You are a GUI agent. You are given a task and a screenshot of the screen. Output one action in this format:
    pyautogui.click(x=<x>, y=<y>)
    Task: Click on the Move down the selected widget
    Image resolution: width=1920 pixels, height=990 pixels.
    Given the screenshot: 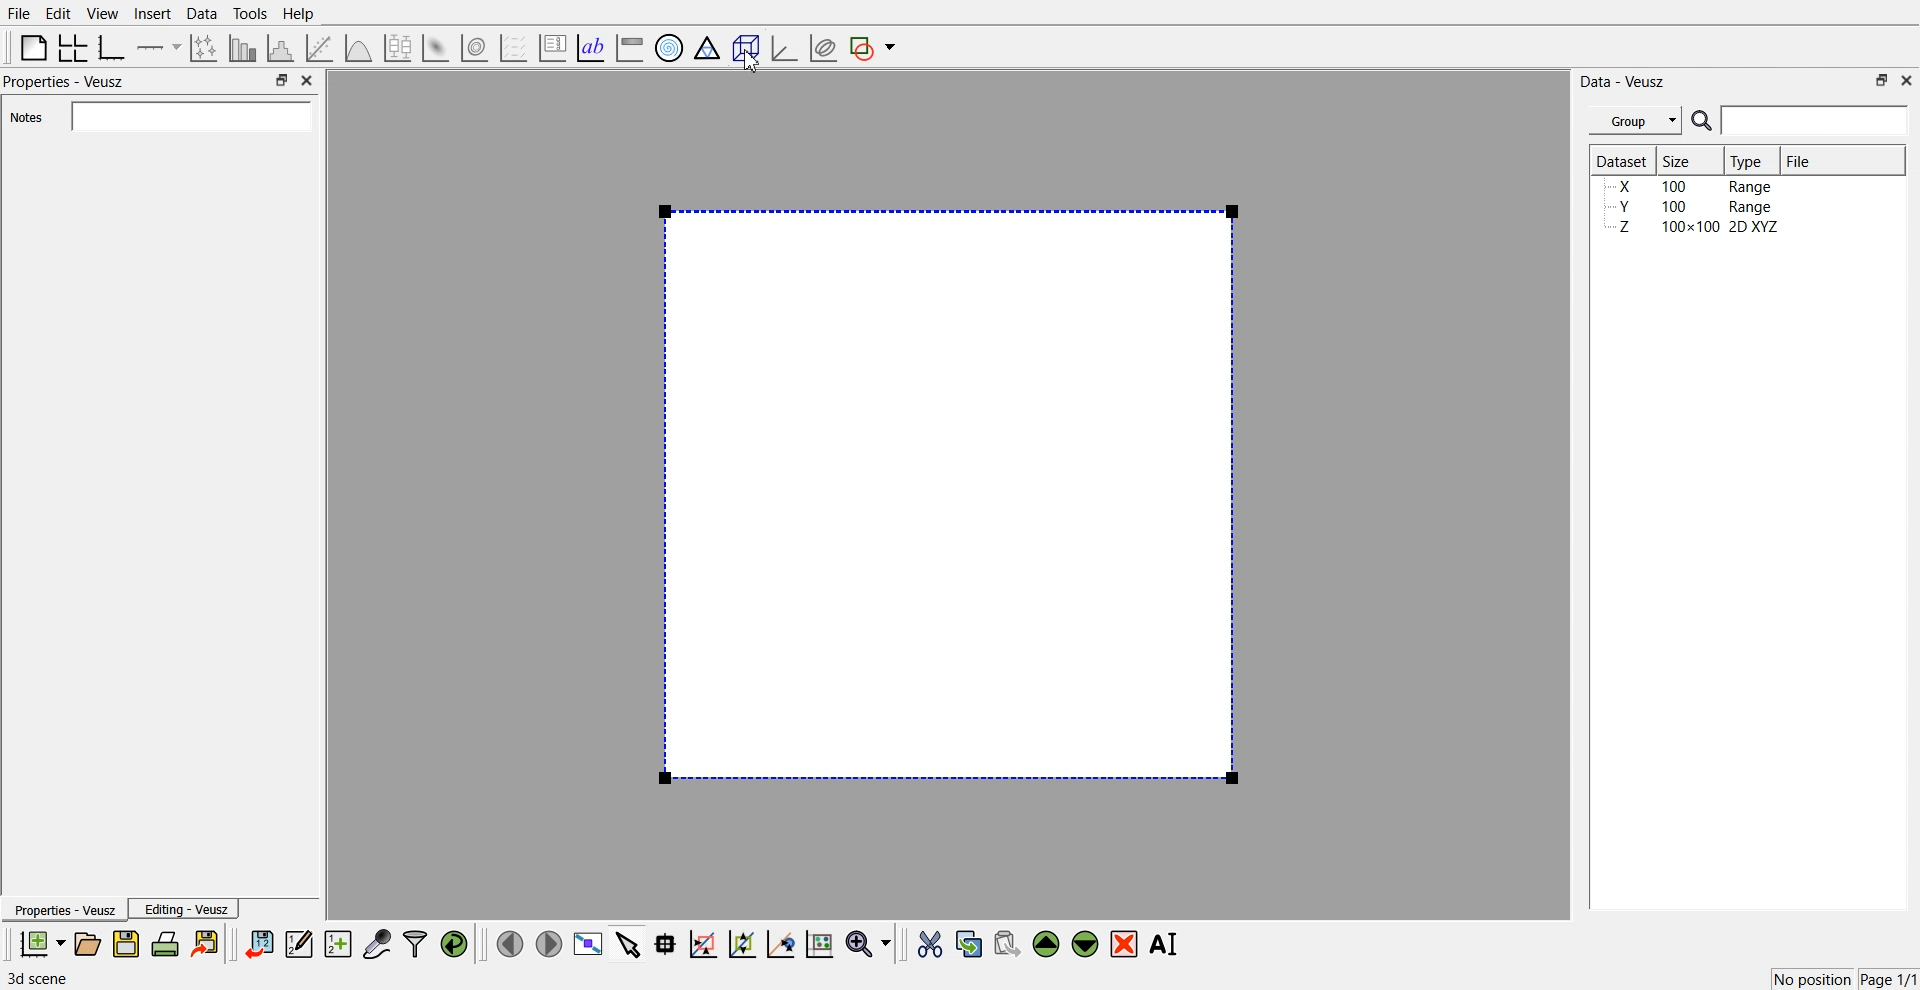 What is the action you would take?
    pyautogui.click(x=1086, y=944)
    